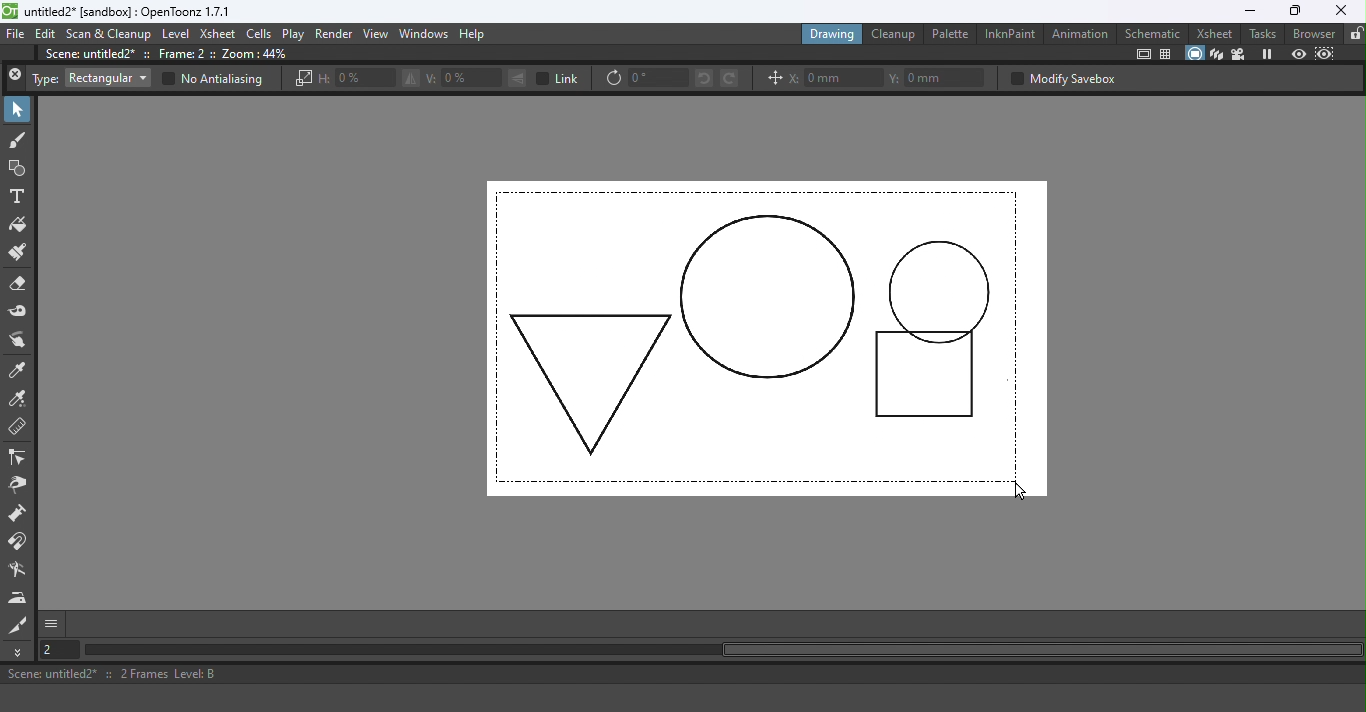  Describe the element at coordinates (18, 196) in the screenshot. I see `Type tool` at that location.